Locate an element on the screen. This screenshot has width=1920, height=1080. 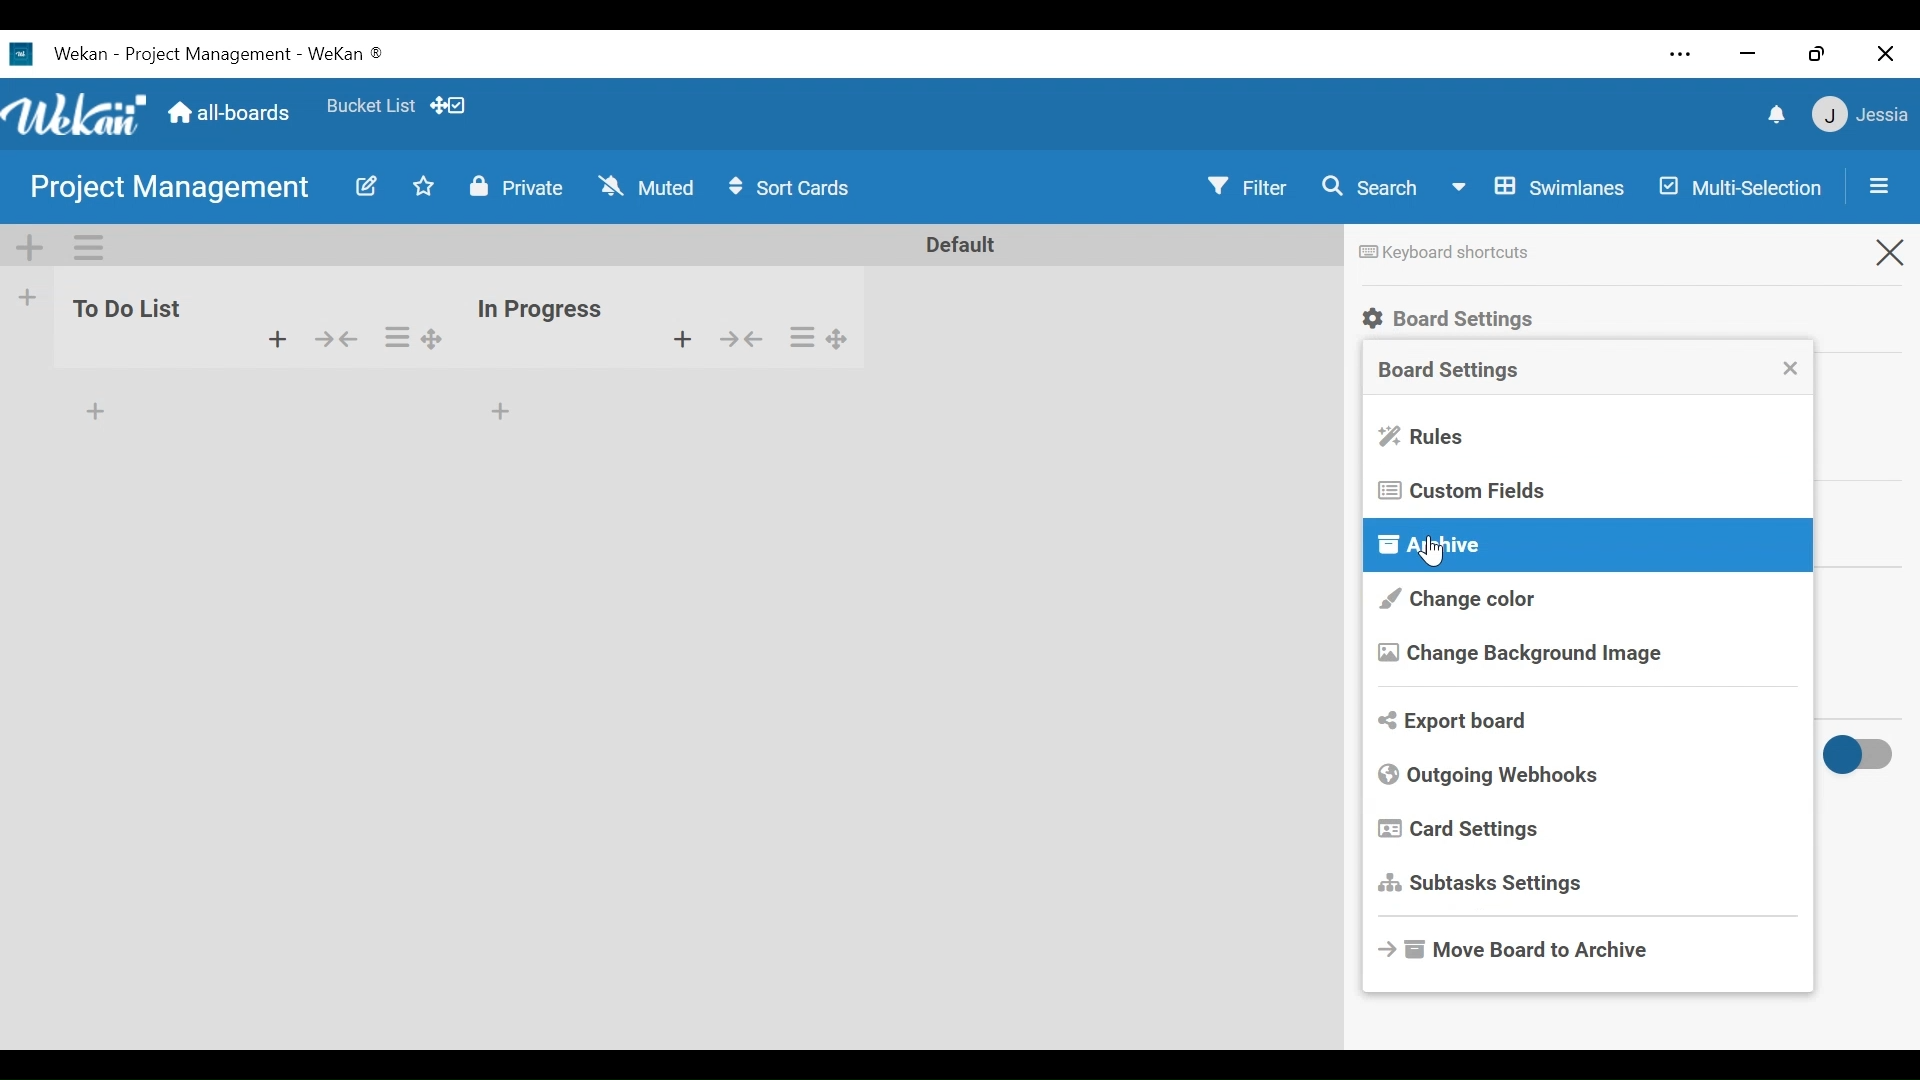
hide/show is located at coordinates (334, 337).